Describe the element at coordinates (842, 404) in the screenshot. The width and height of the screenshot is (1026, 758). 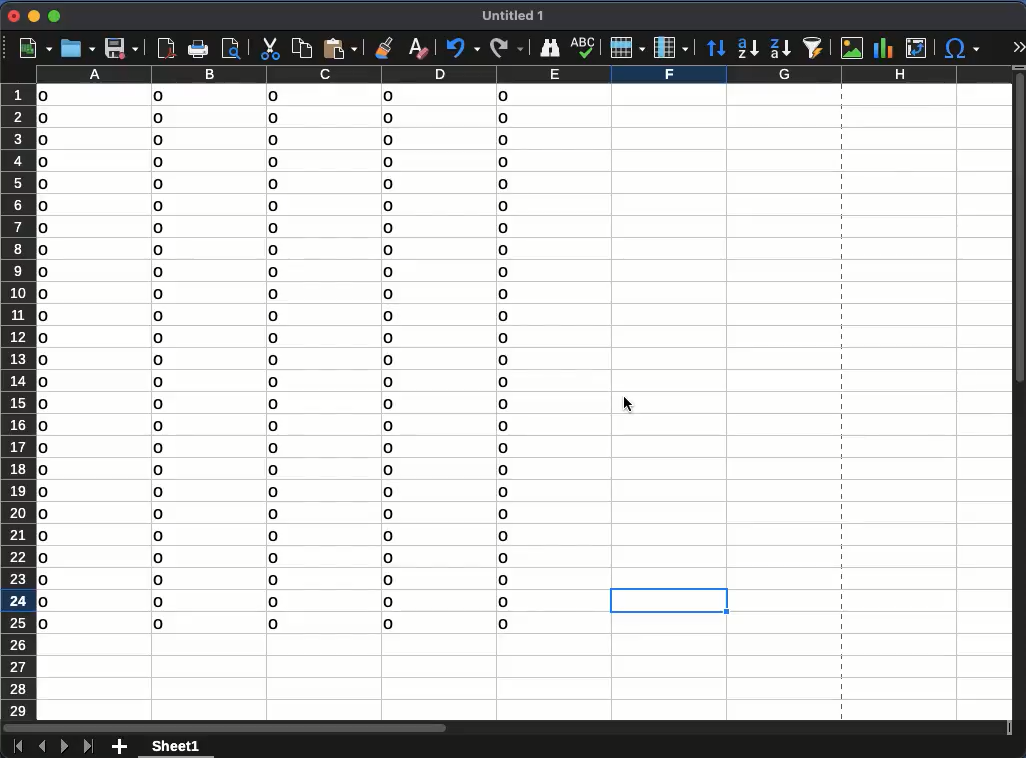
I see `breaker` at that location.